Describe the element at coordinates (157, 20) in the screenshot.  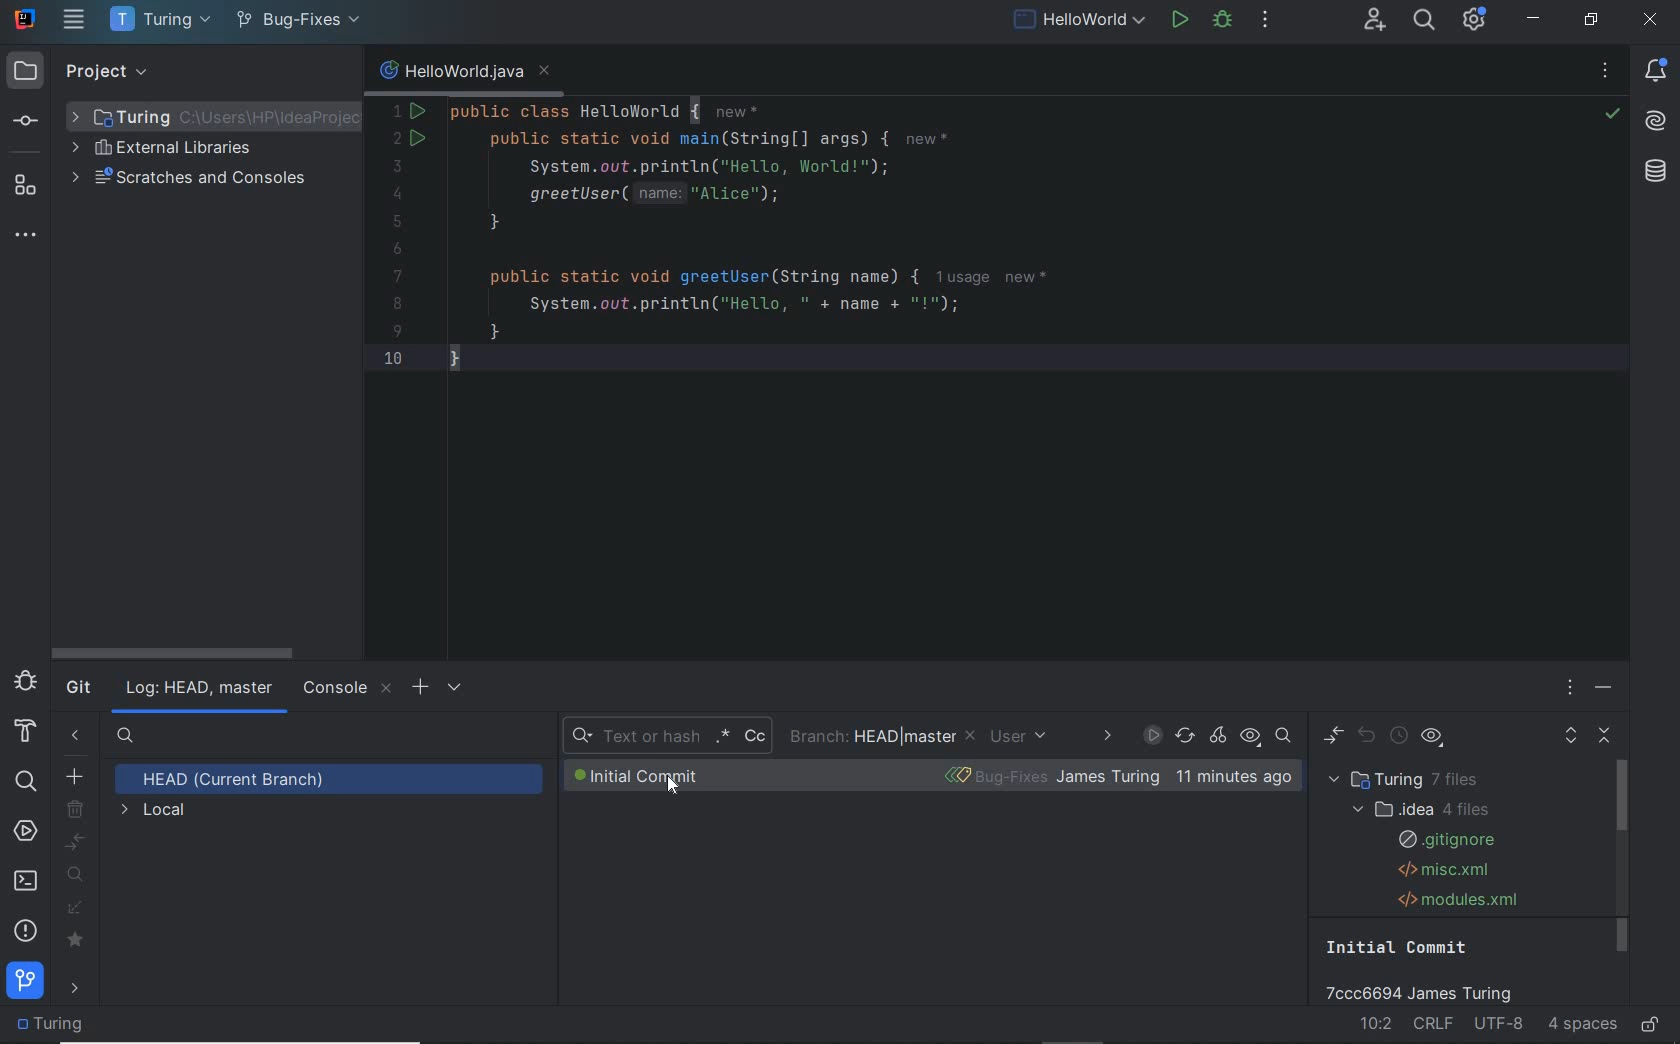
I see `project name` at that location.